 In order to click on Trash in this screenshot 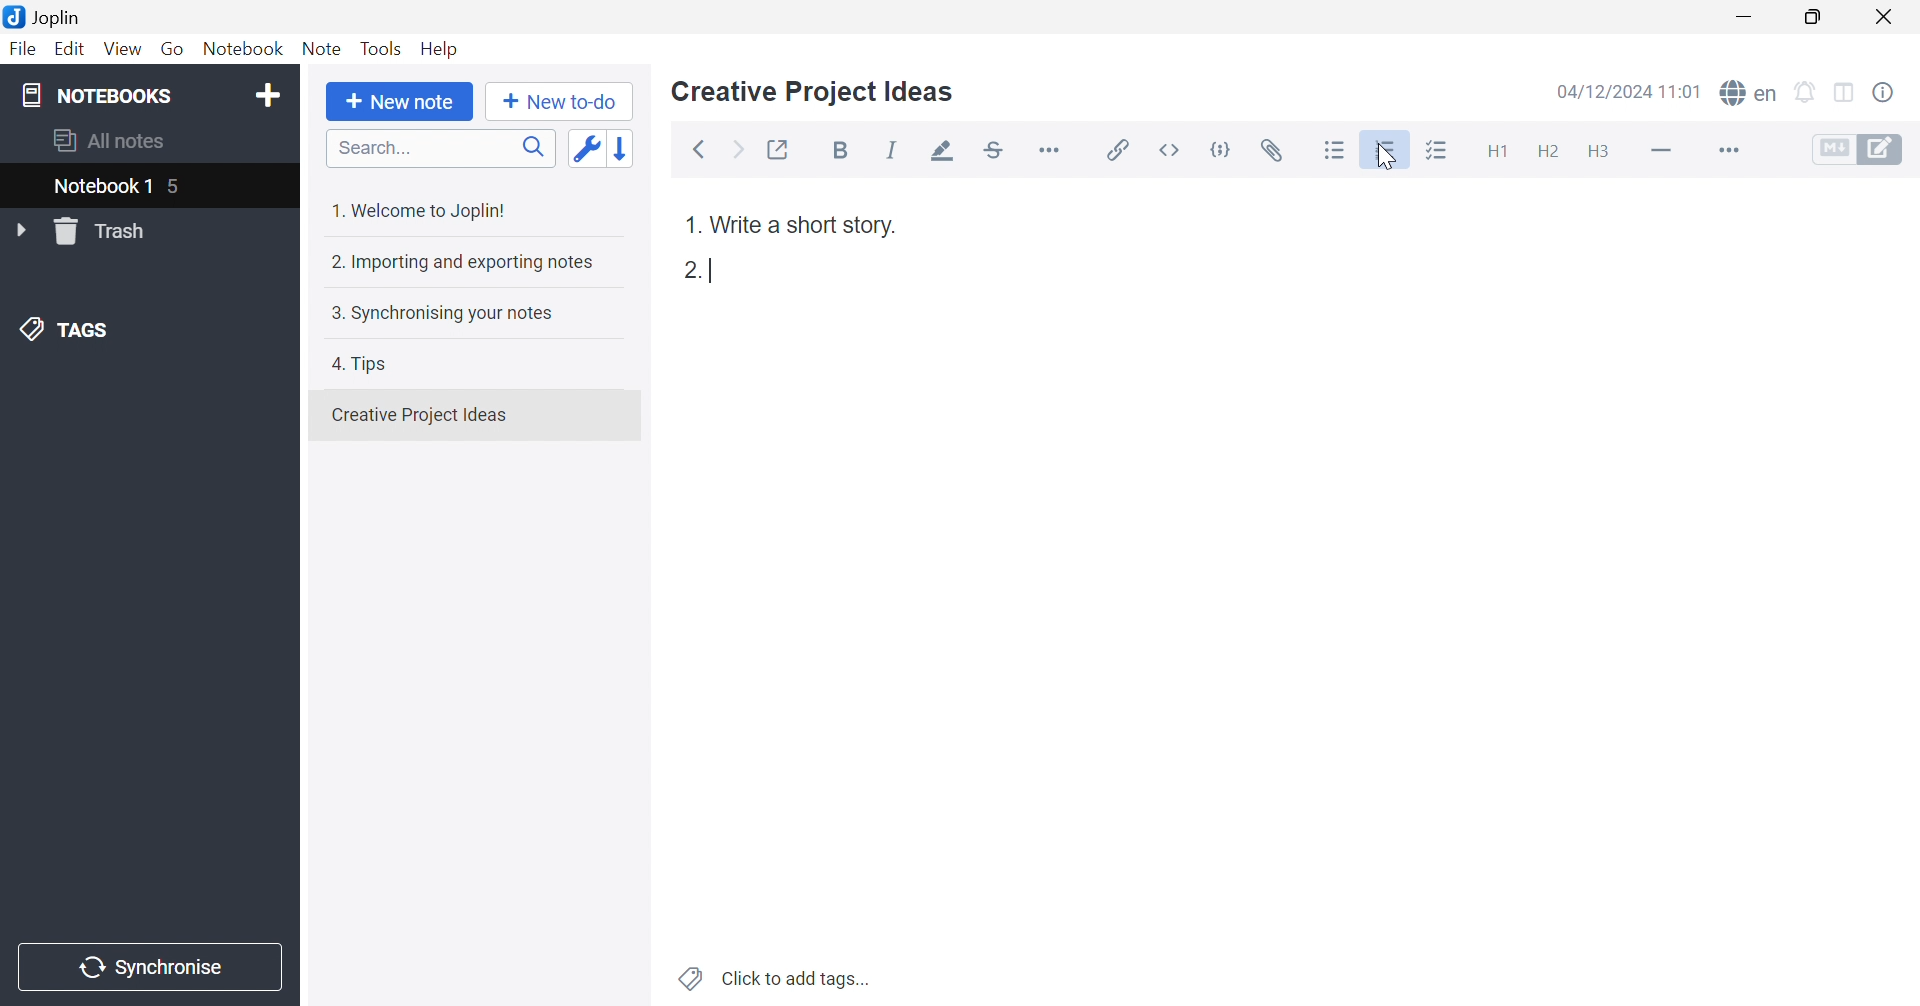, I will do `click(107, 232)`.